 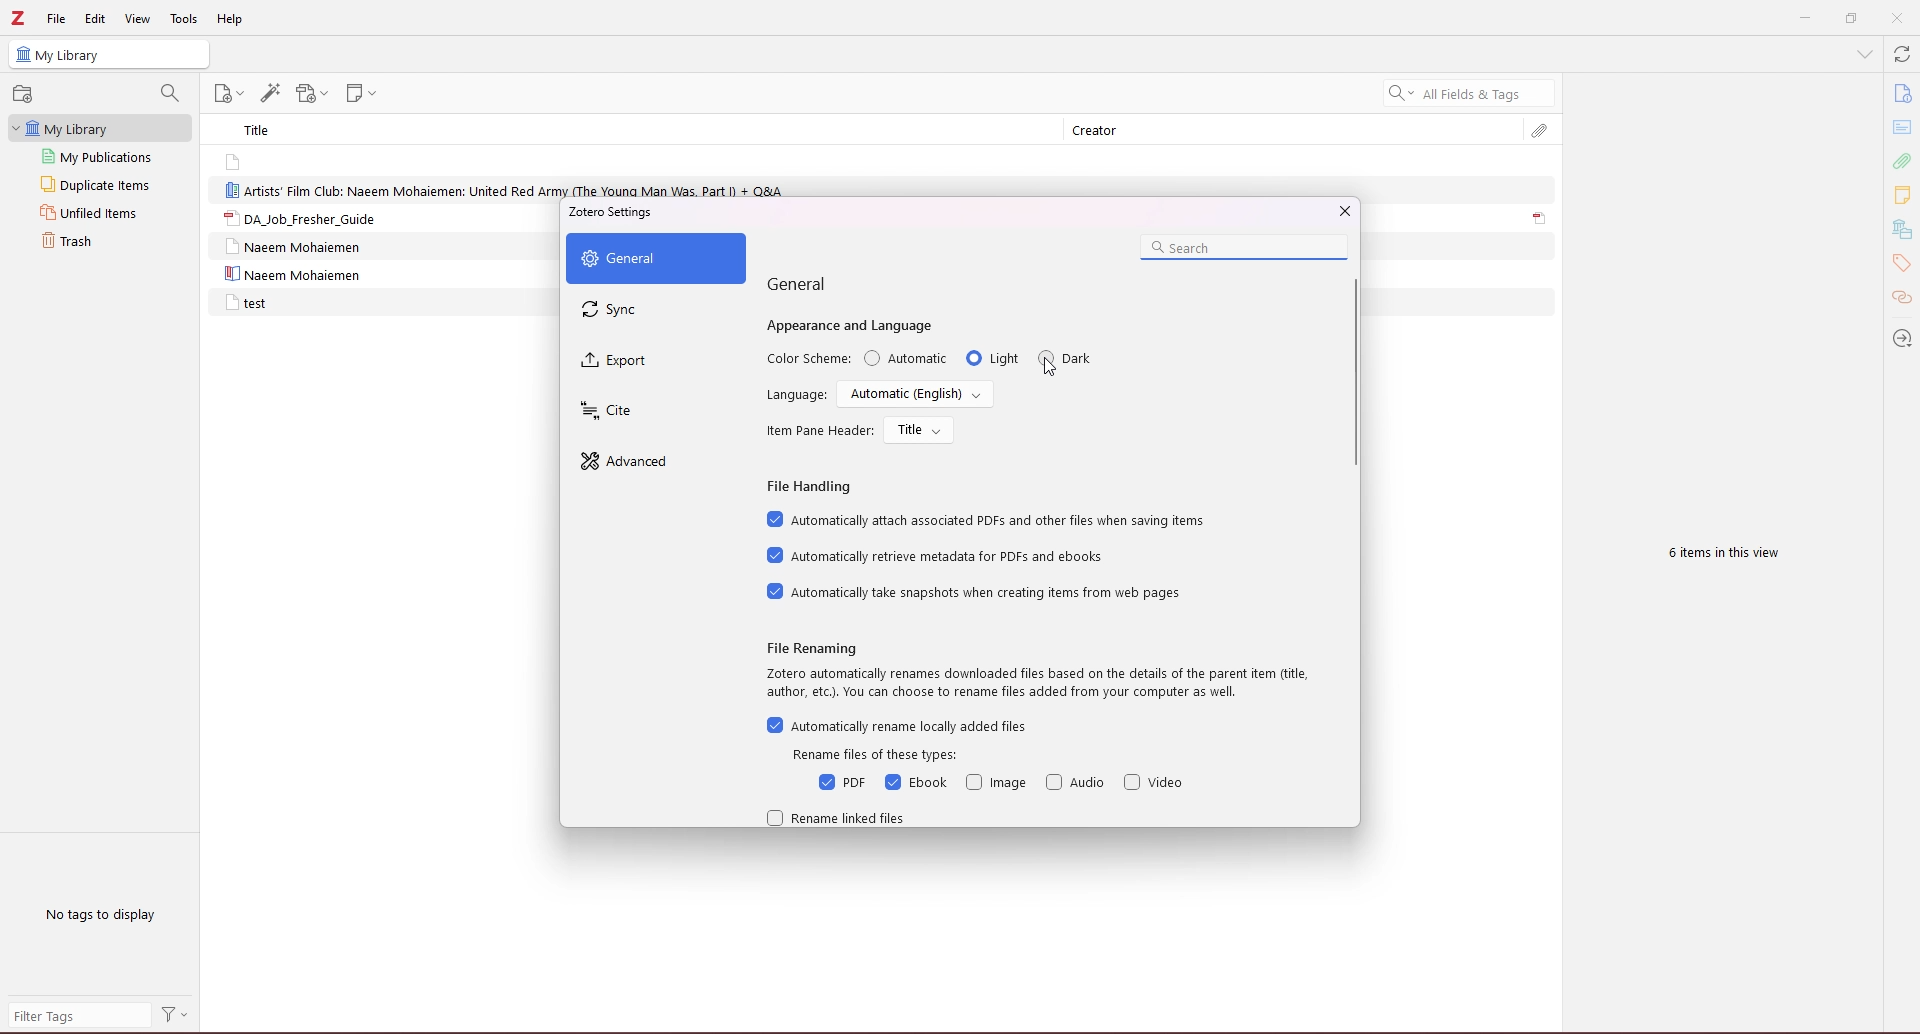 What do you see at coordinates (312, 94) in the screenshot?
I see `add attachment` at bounding box center [312, 94].